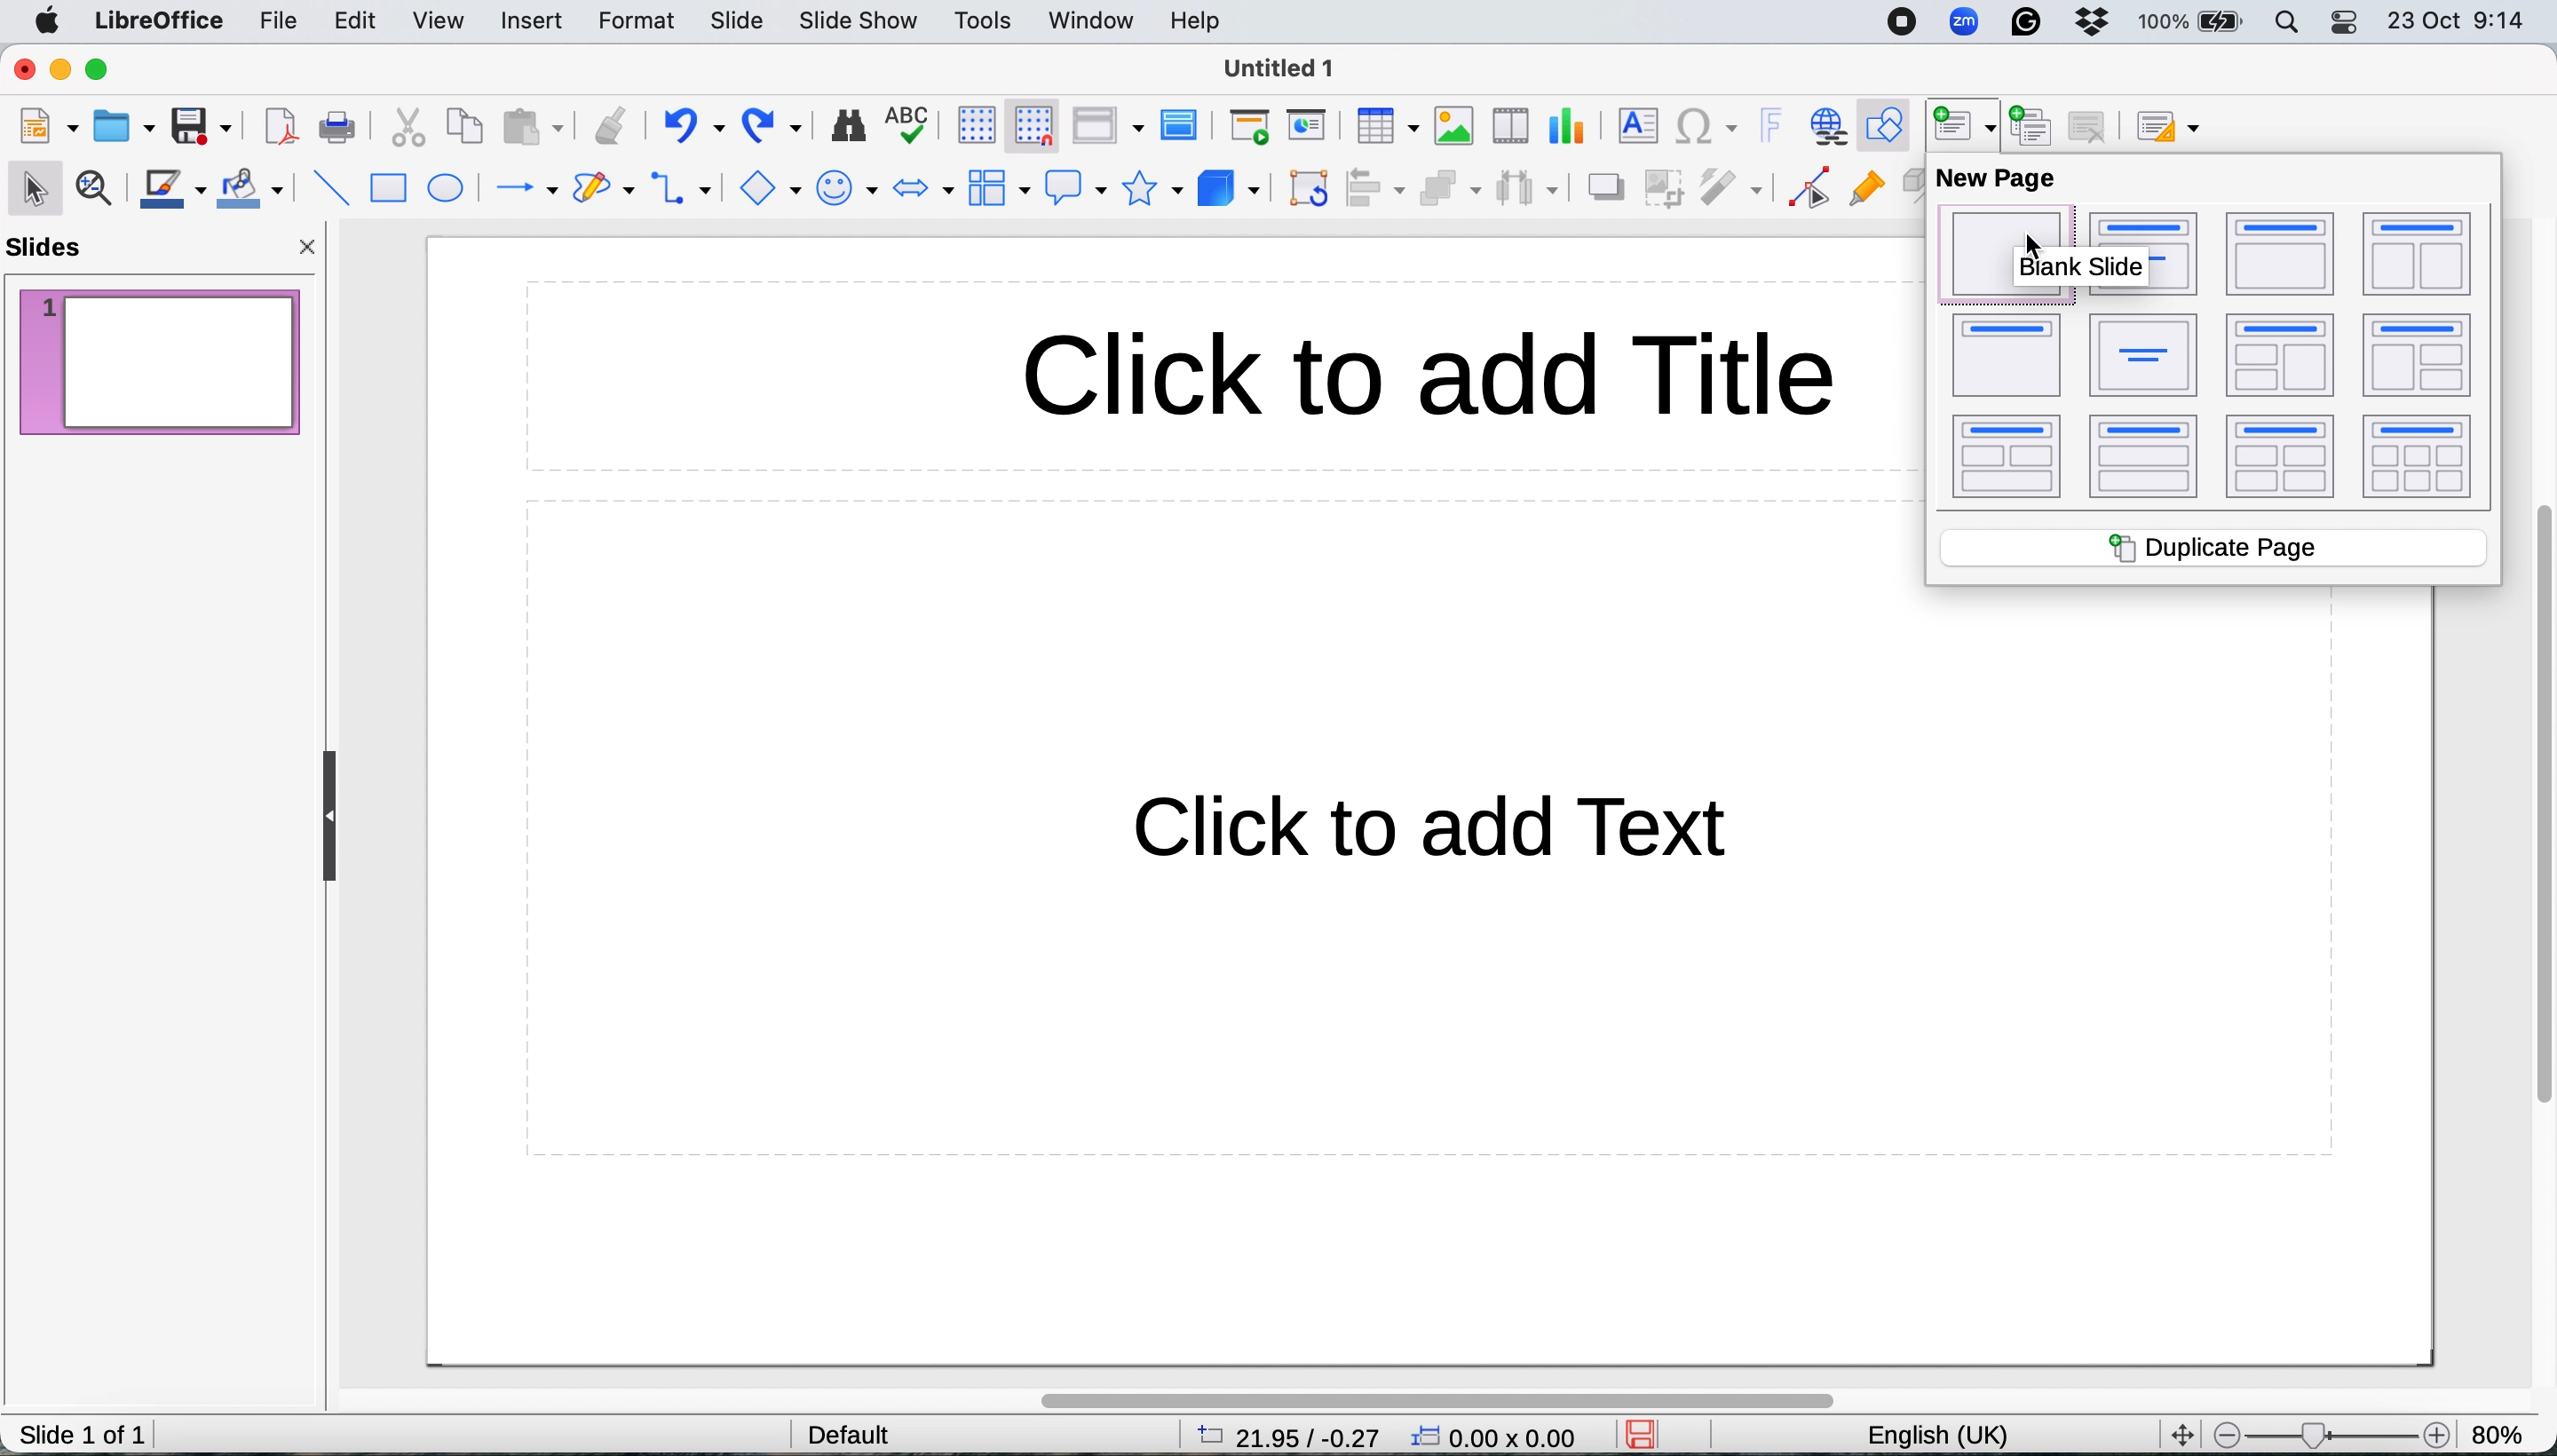  Describe the element at coordinates (1447, 191) in the screenshot. I see `arrange` at that location.